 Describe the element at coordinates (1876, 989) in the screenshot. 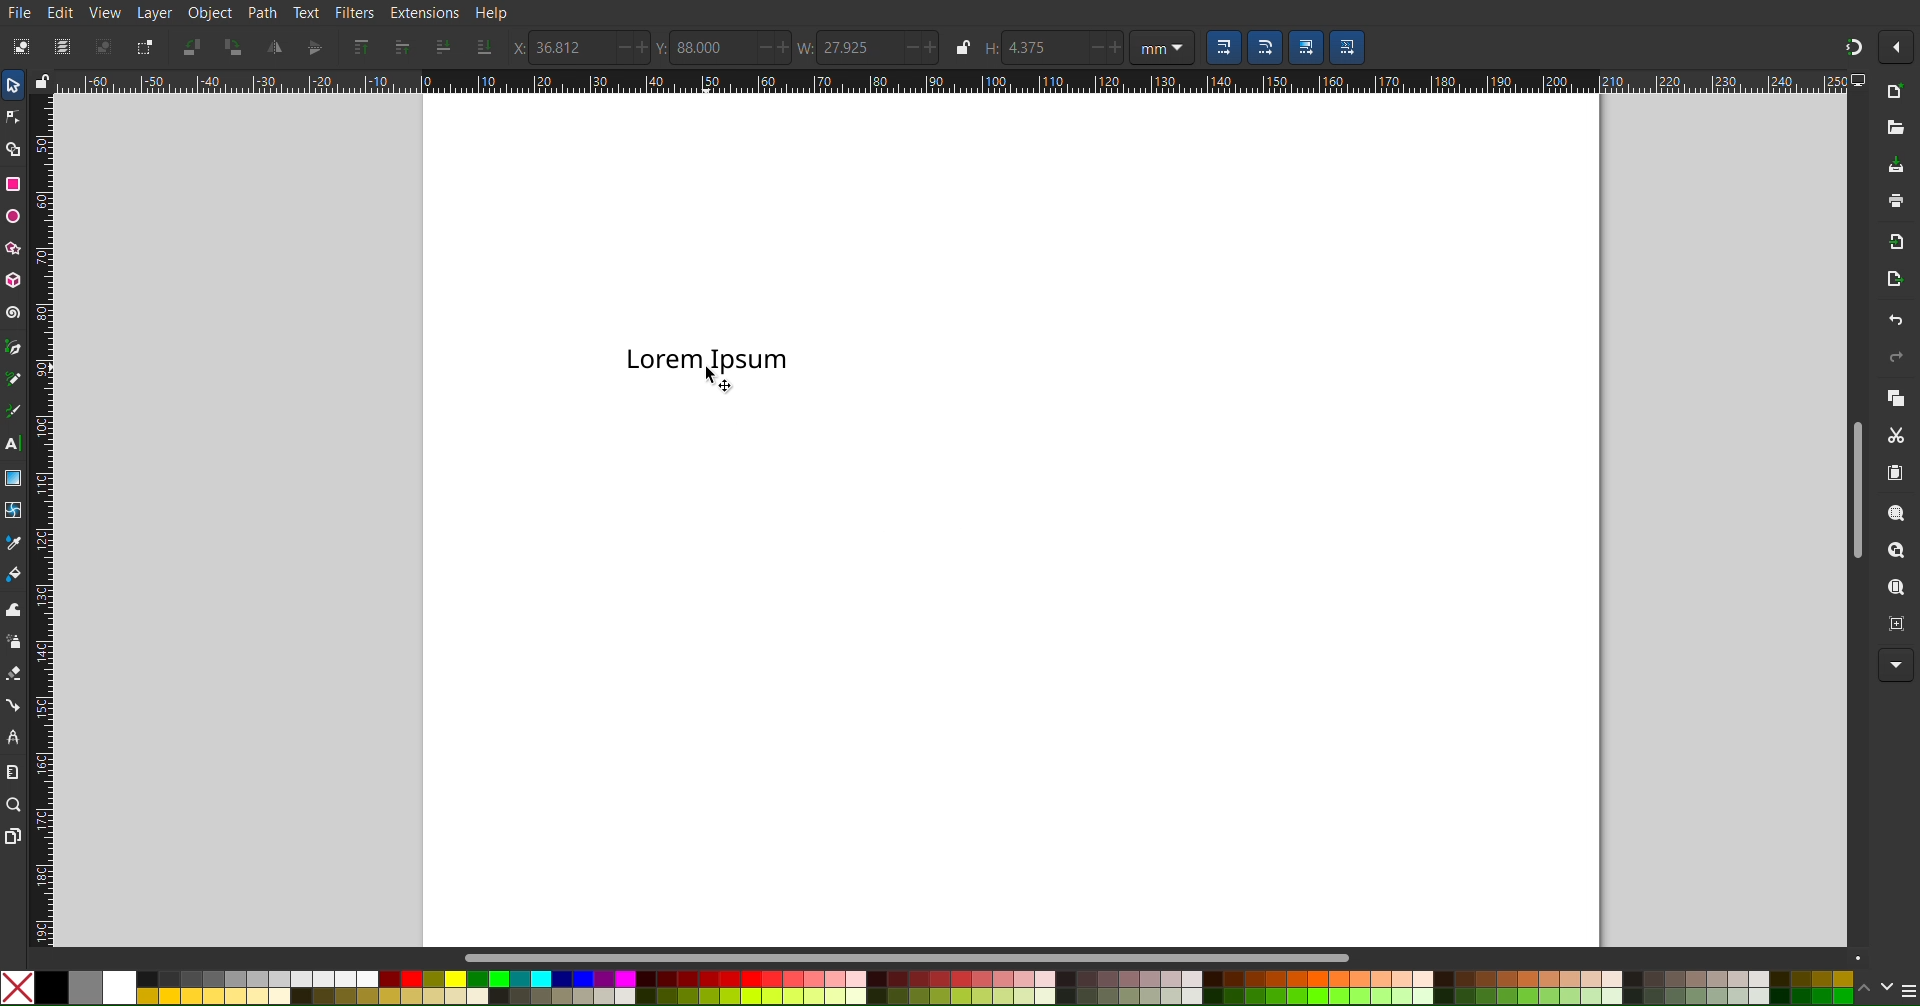

I see `scroll color options` at that location.